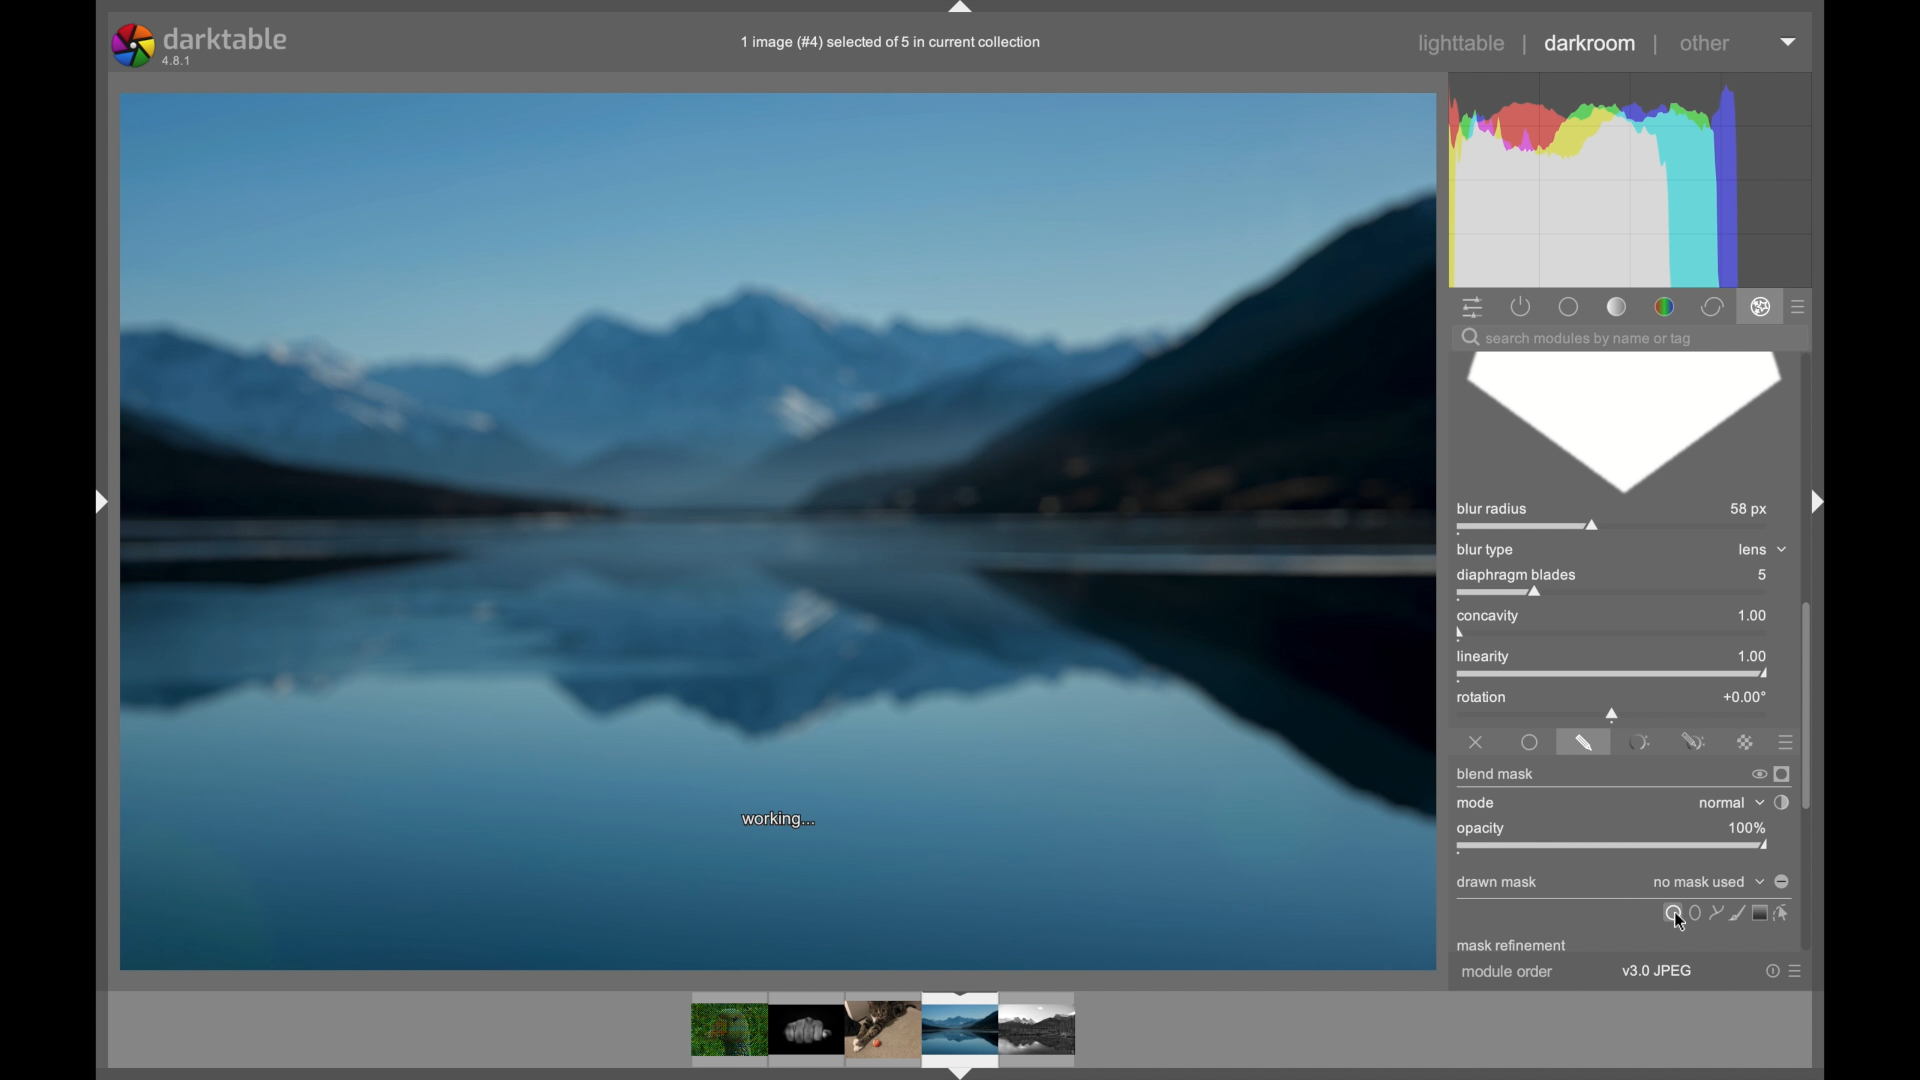  Describe the element at coordinates (1476, 803) in the screenshot. I see `mode` at that location.